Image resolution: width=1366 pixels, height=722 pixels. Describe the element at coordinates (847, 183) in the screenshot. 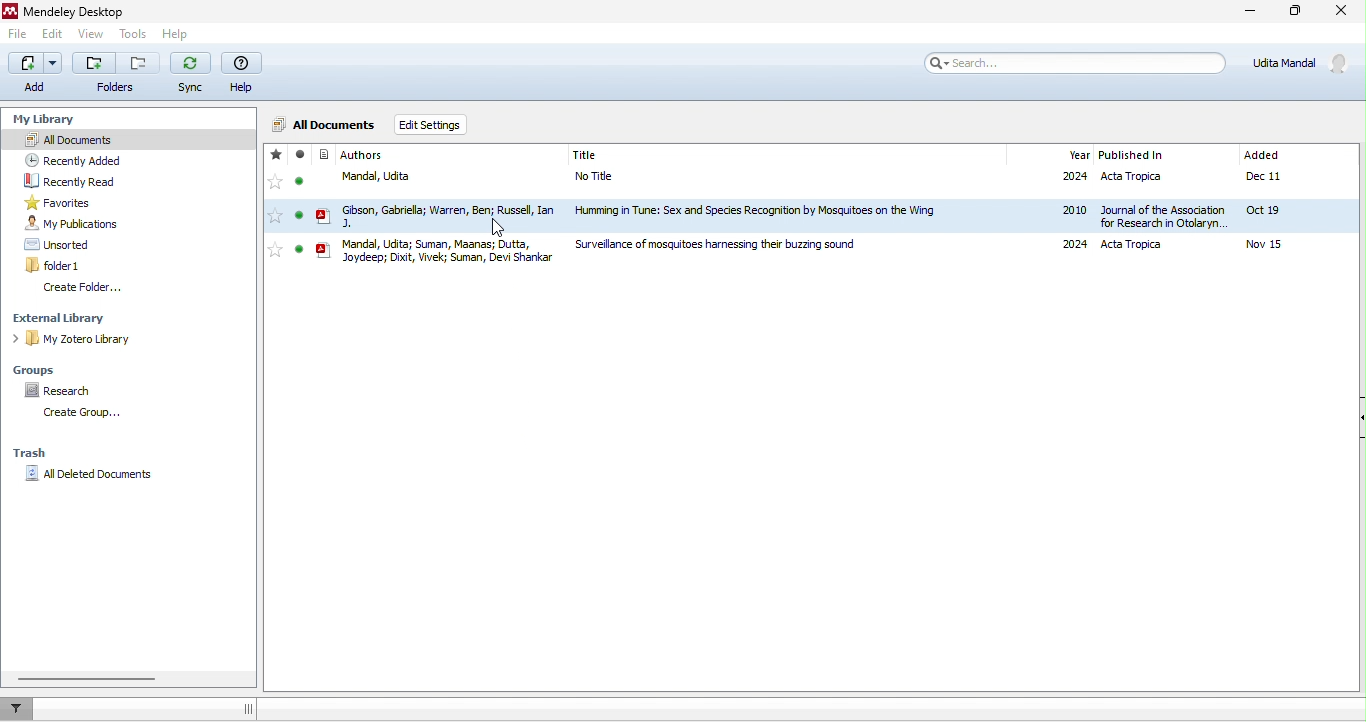

I see `file` at that location.